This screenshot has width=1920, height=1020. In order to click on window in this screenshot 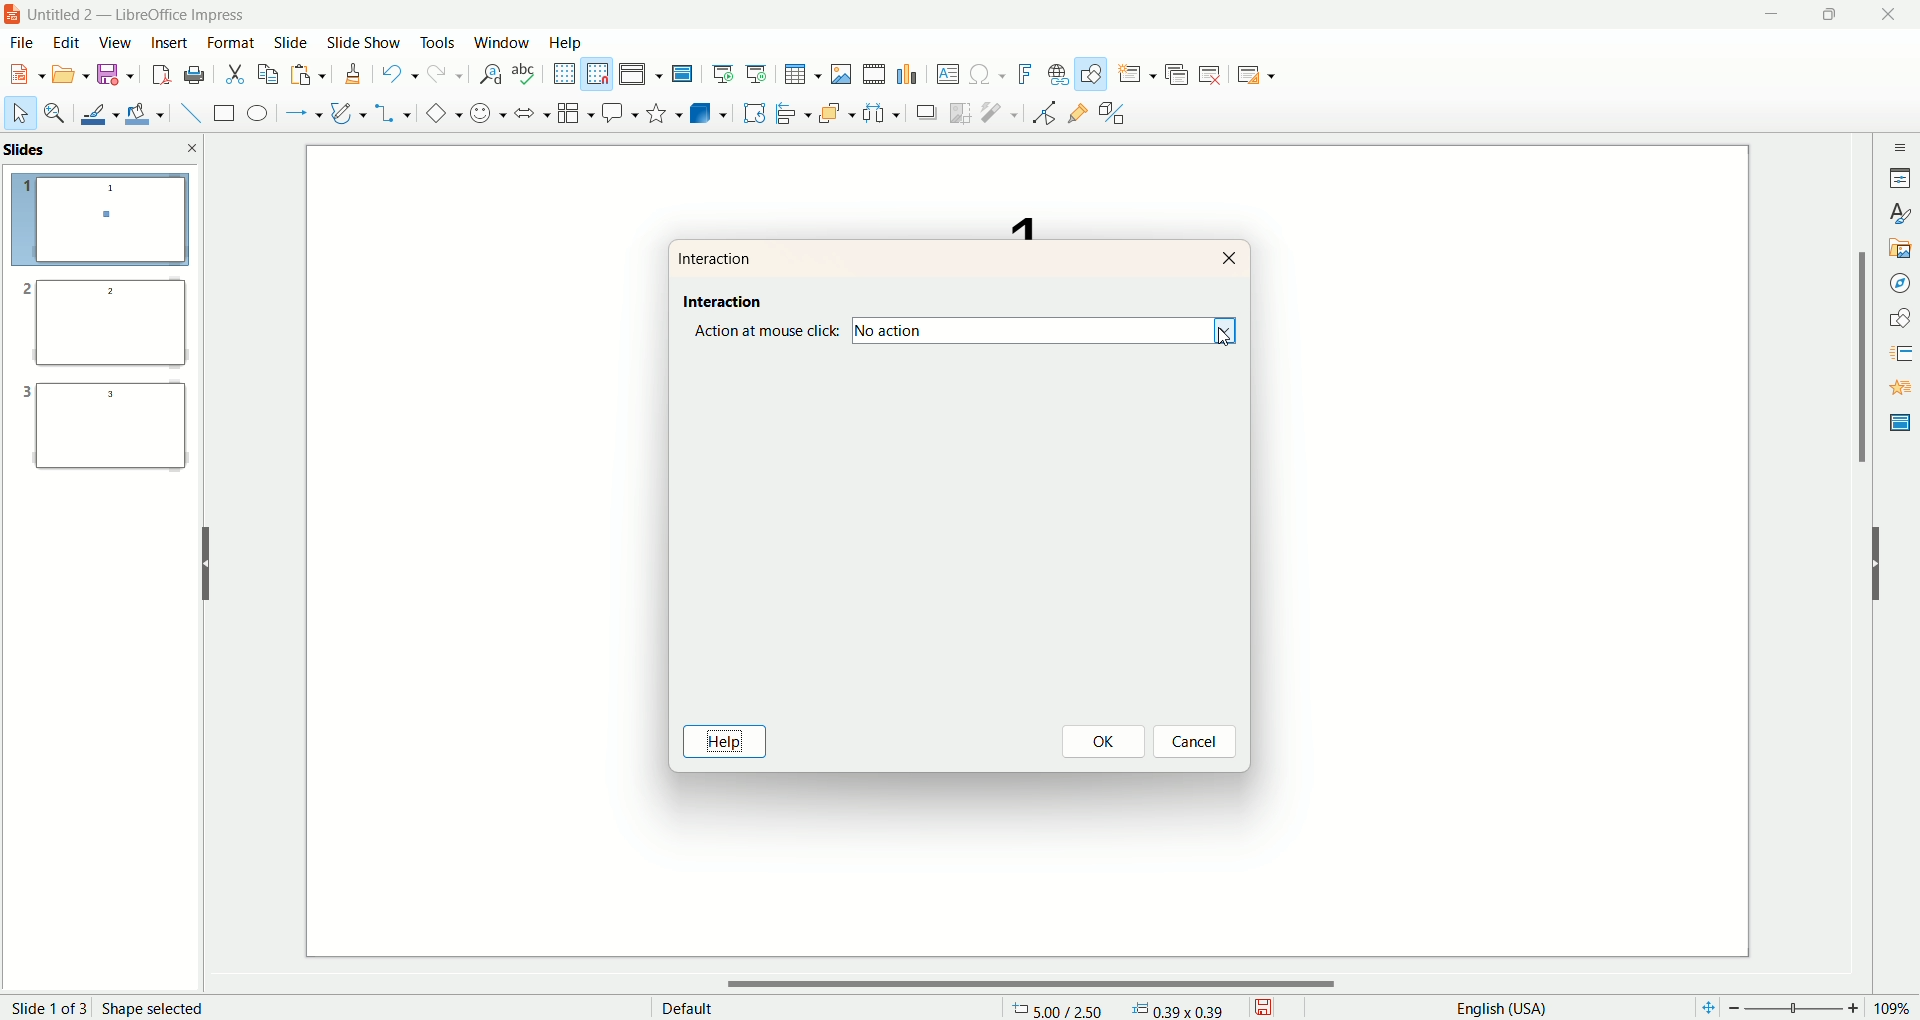, I will do `click(501, 42)`.